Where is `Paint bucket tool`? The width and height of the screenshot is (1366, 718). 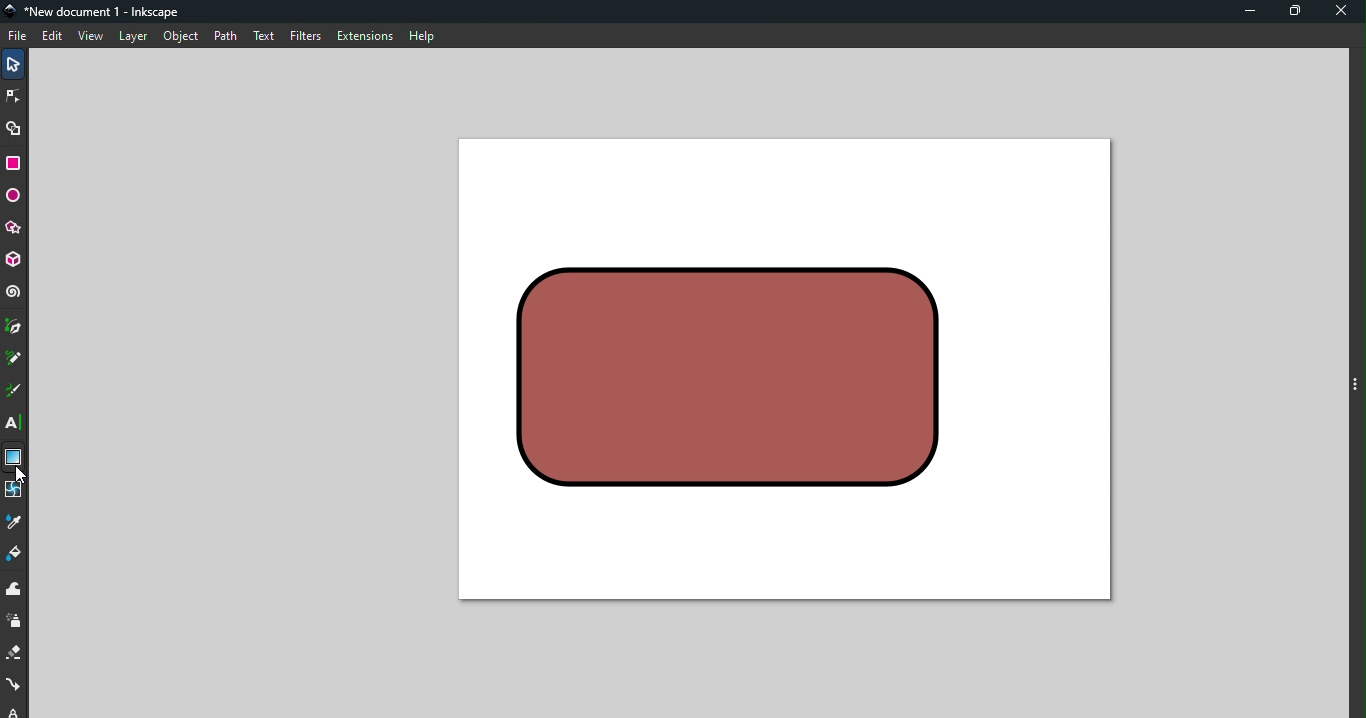
Paint bucket tool is located at coordinates (18, 557).